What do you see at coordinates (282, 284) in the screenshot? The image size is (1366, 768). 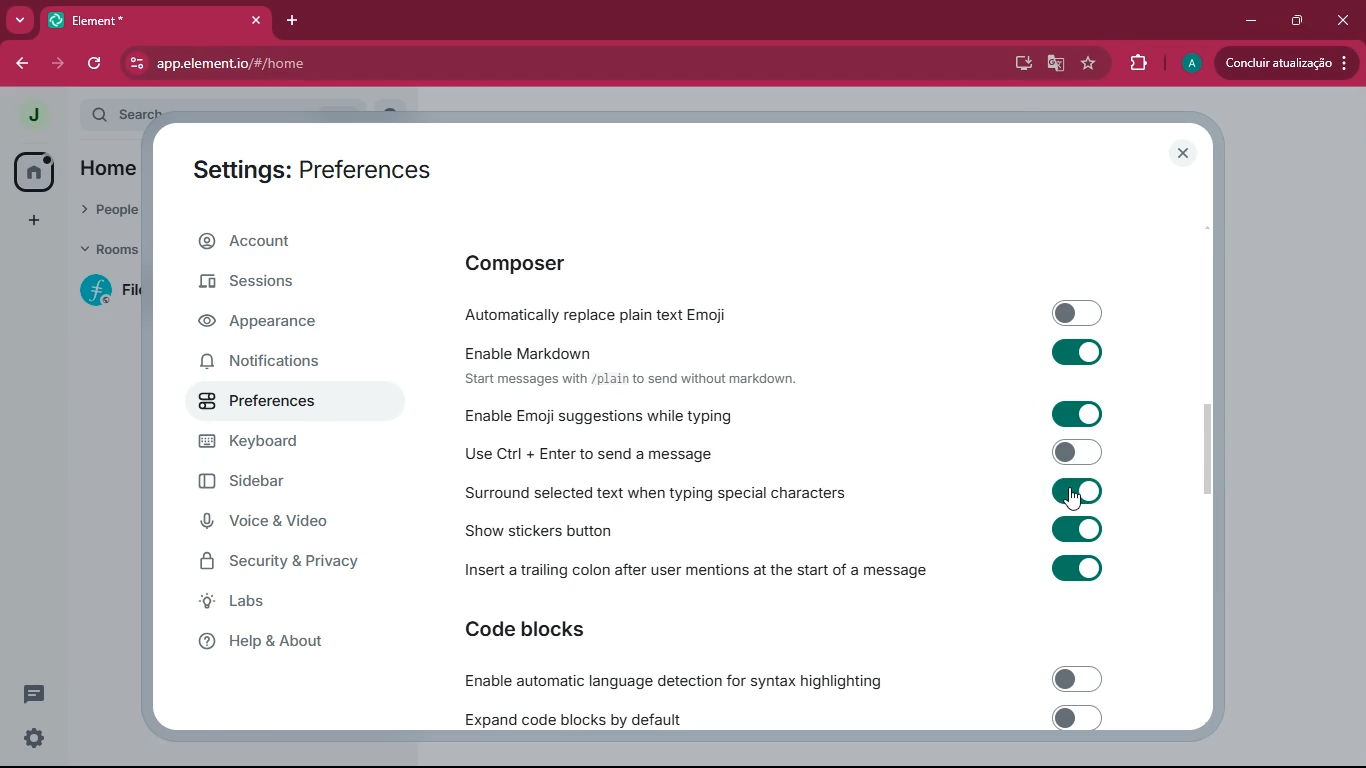 I see `sessions` at bounding box center [282, 284].